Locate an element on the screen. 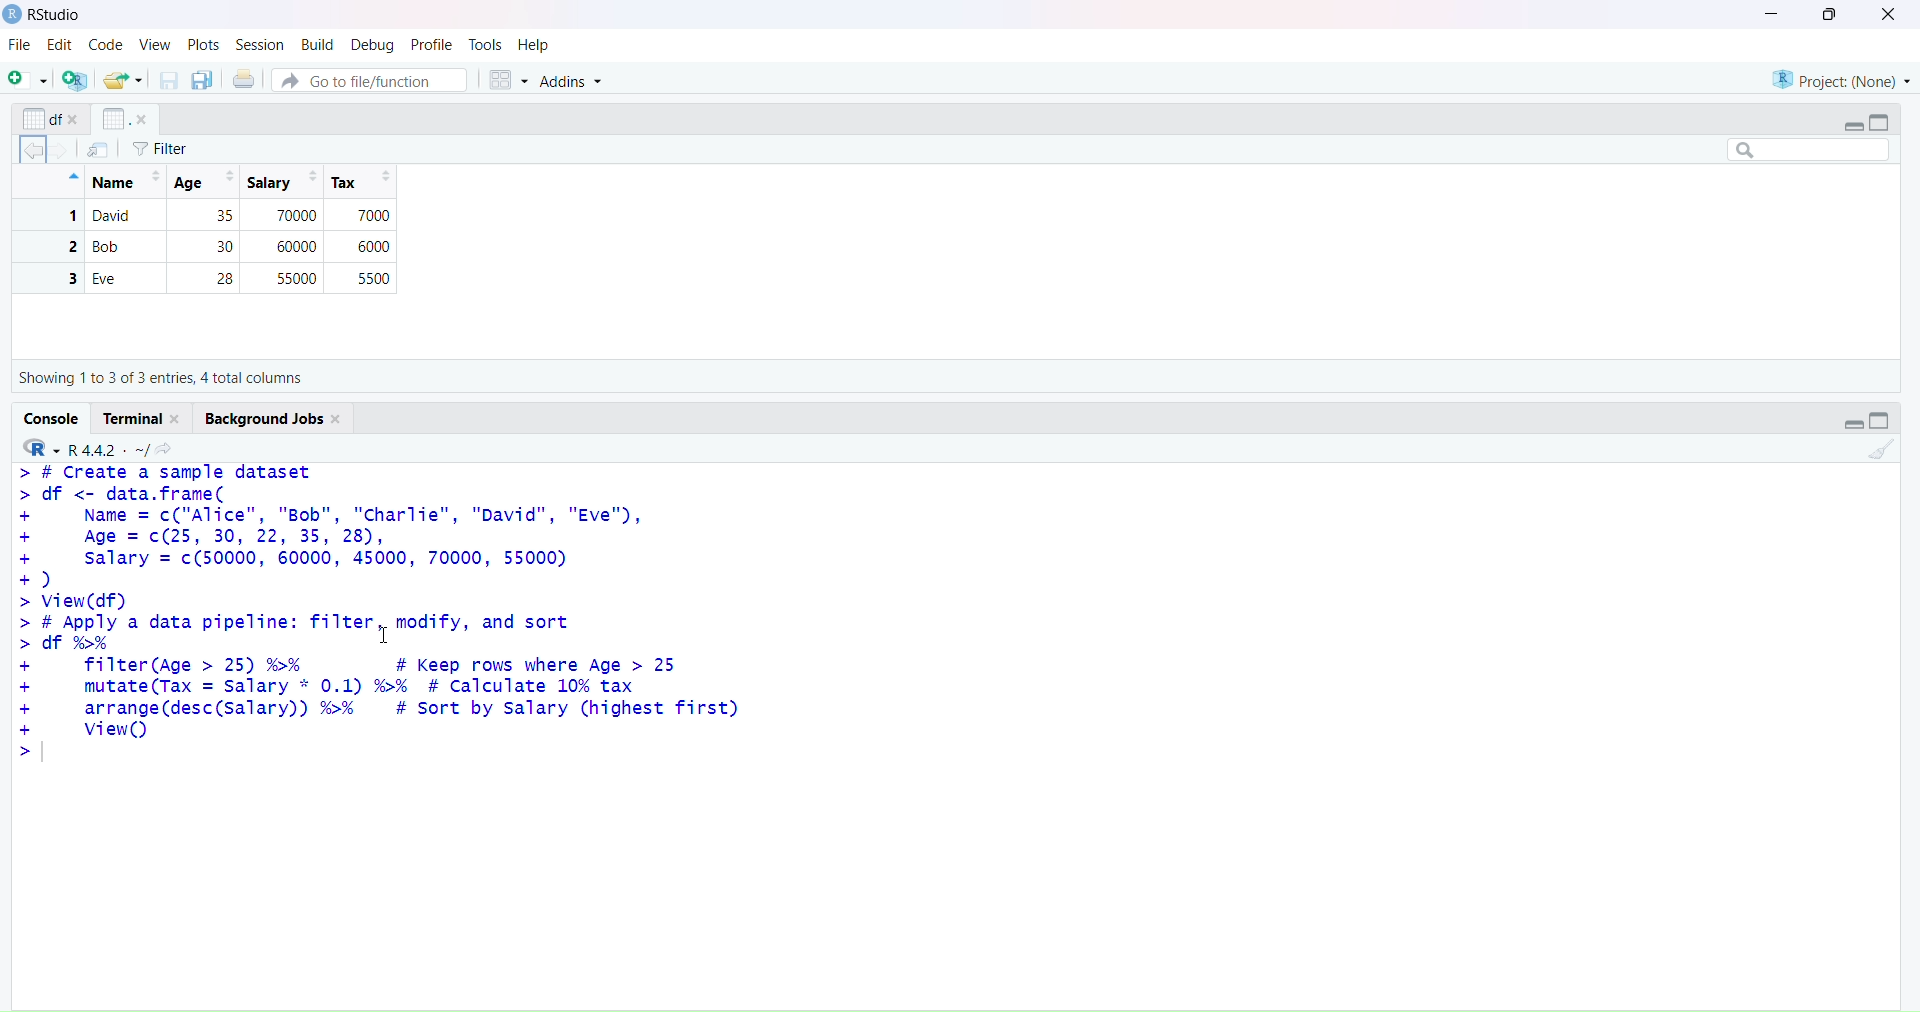  close is located at coordinates (1887, 16).